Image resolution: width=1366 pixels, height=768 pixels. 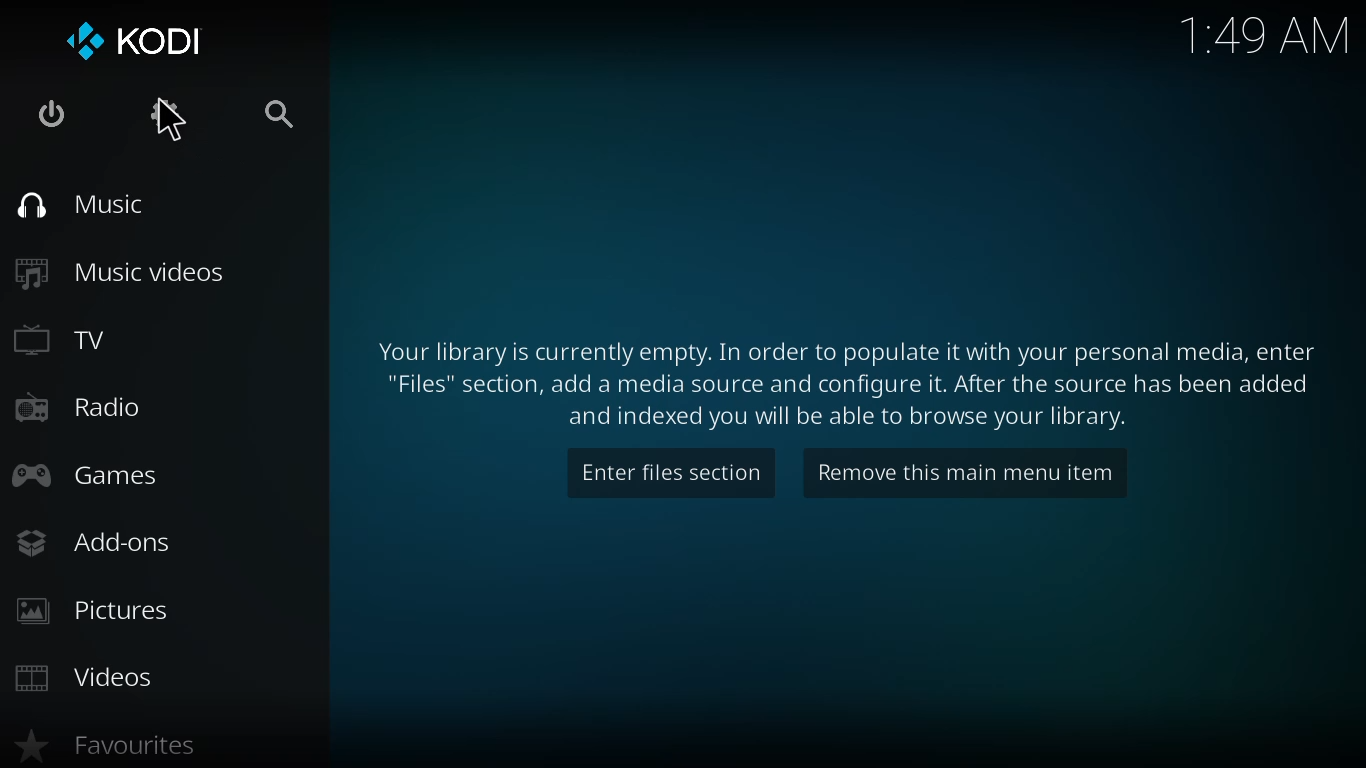 What do you see at coordinates (65, 341) in the screenshot?
I see `tv` at bounding box center [65, 341].